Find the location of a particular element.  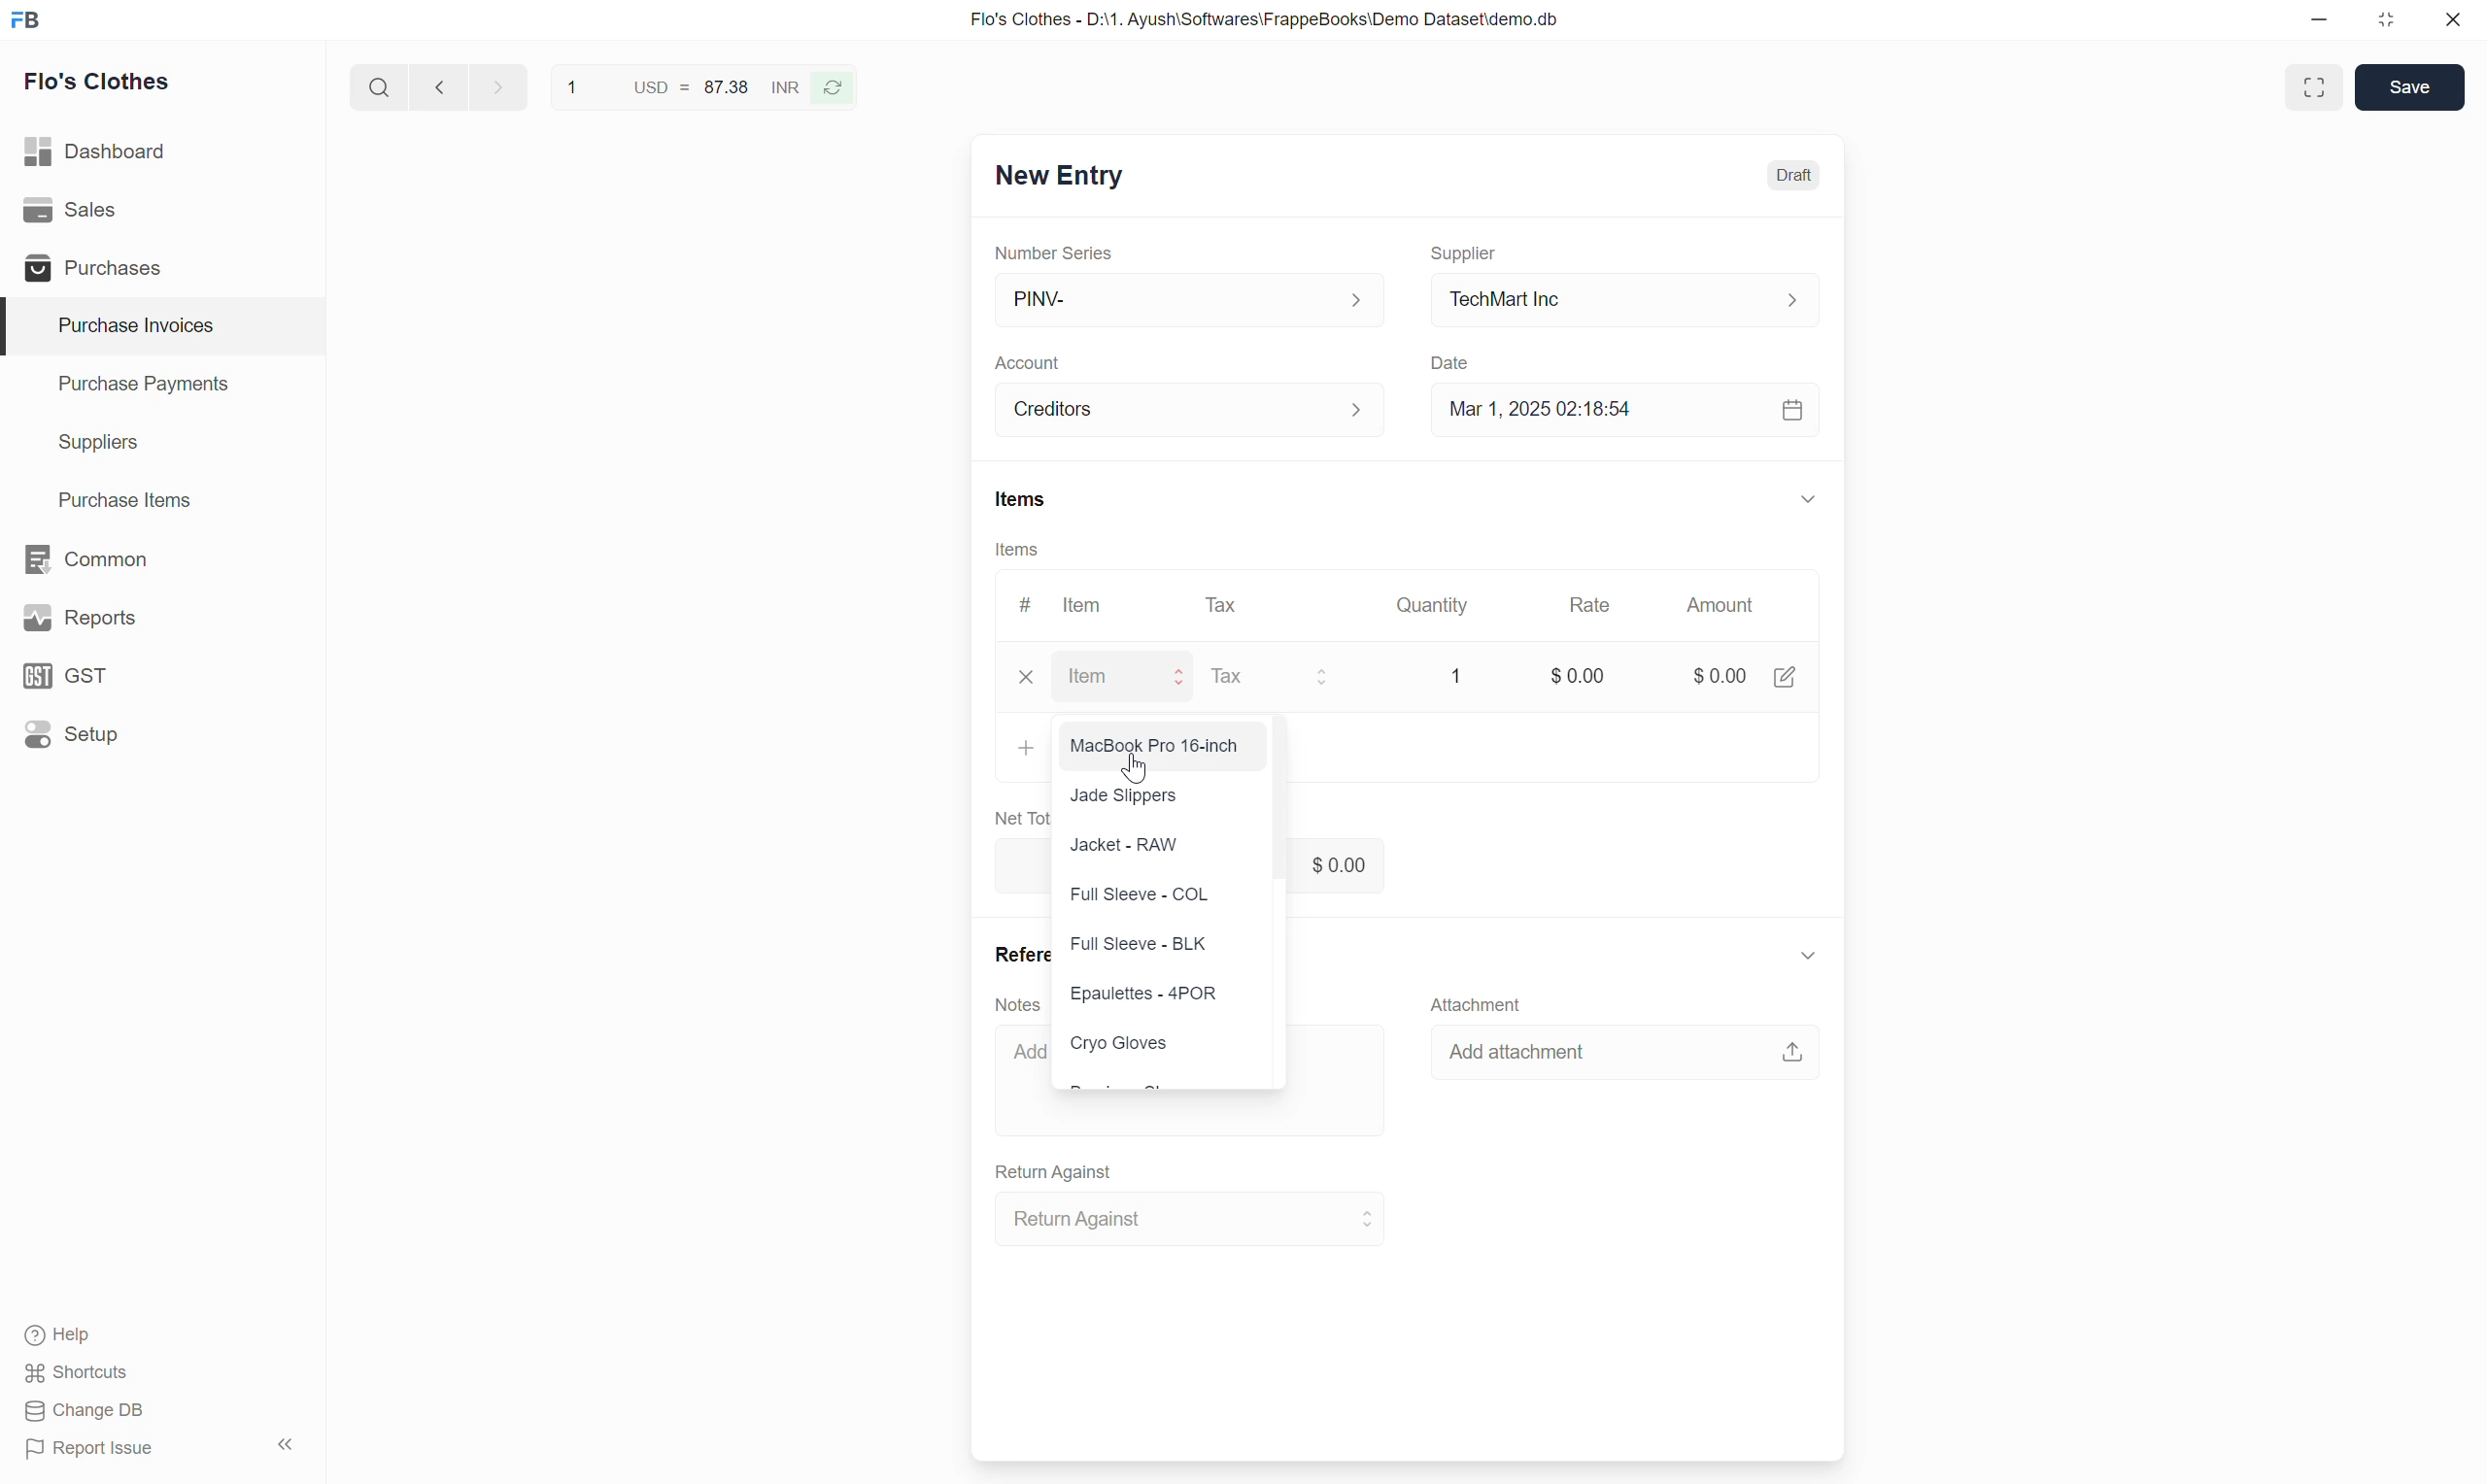

Purchase Payments is located at coordinates (163, 385).